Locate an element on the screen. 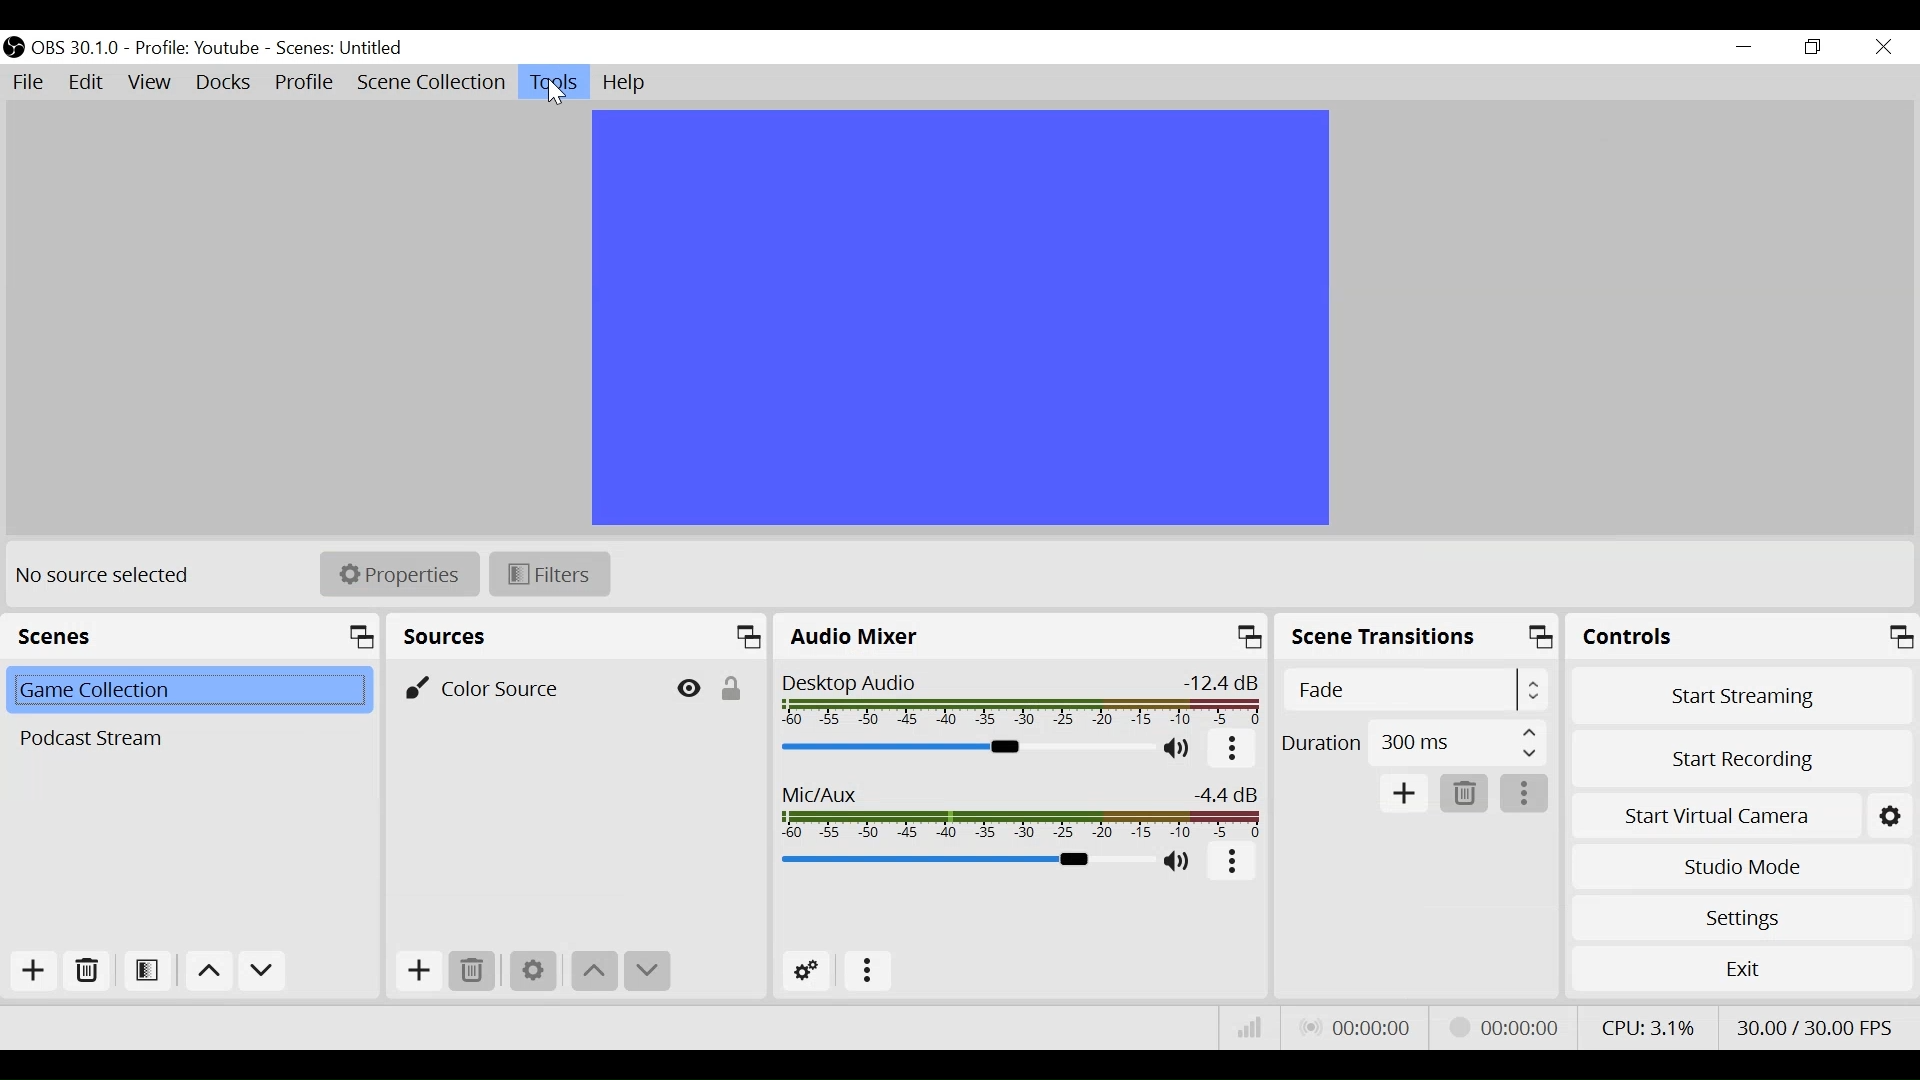 This screenshot has height=1080, width=1920. Select Scene Transition is located at coordinates (1414, 690).